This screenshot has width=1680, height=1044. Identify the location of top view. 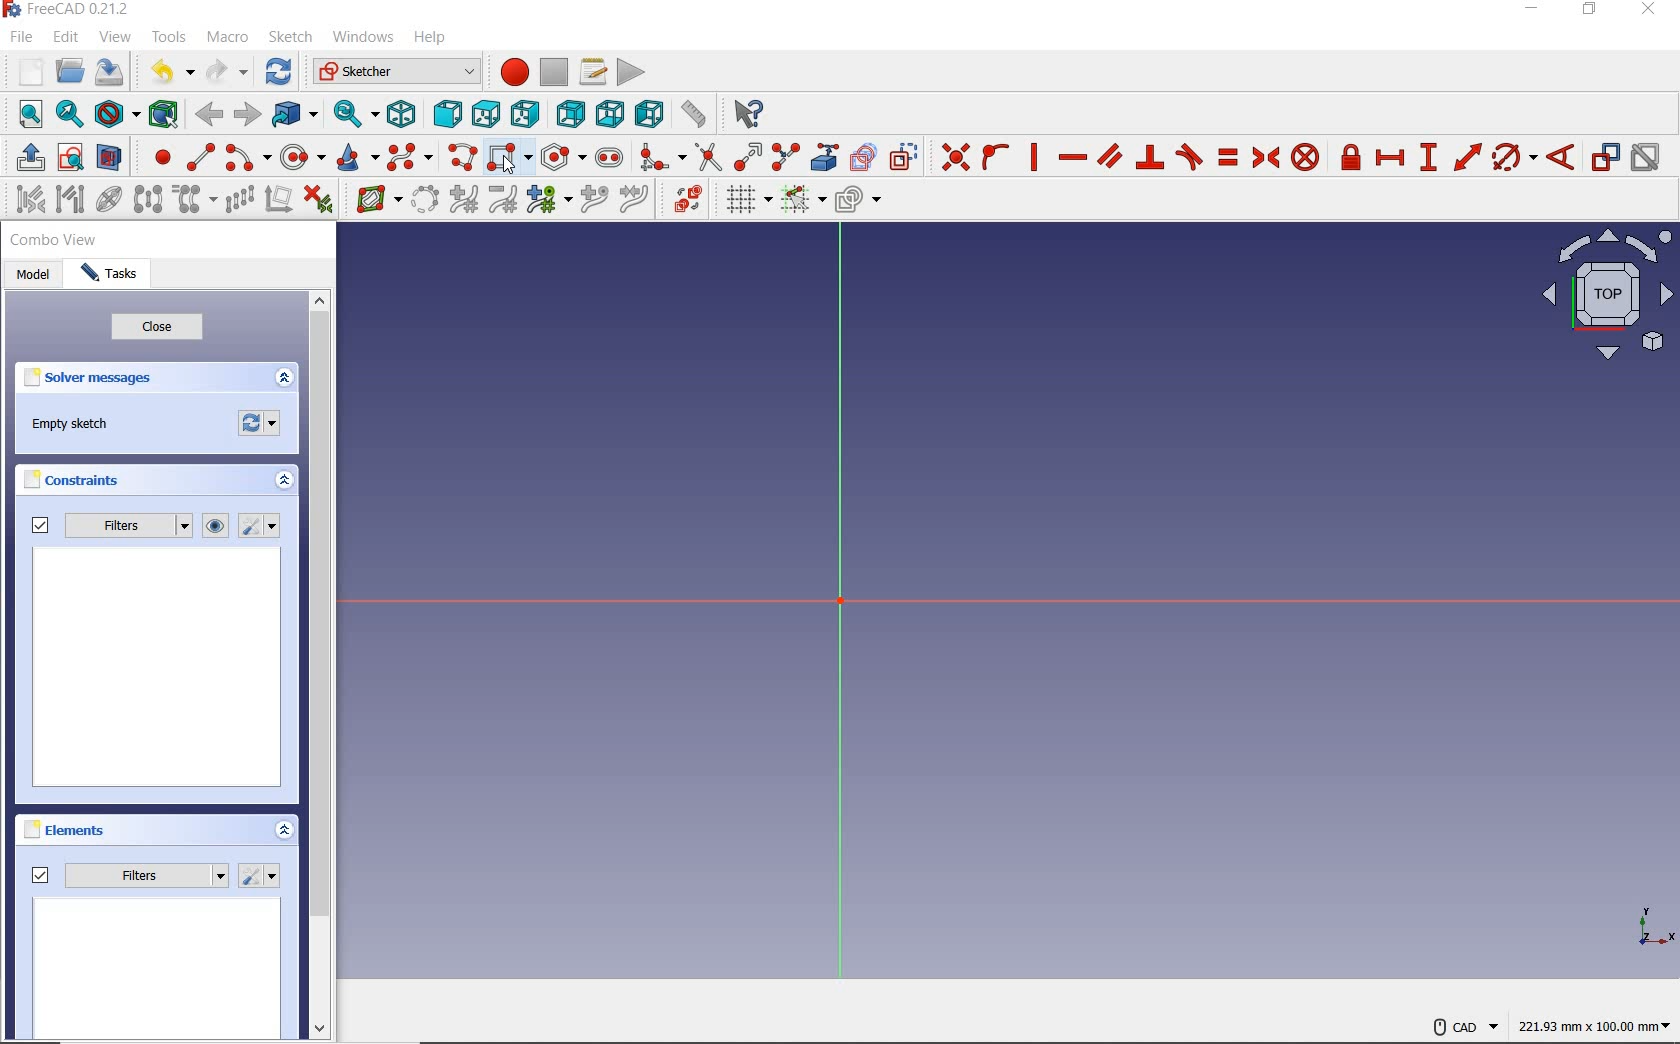
(1605, 300).